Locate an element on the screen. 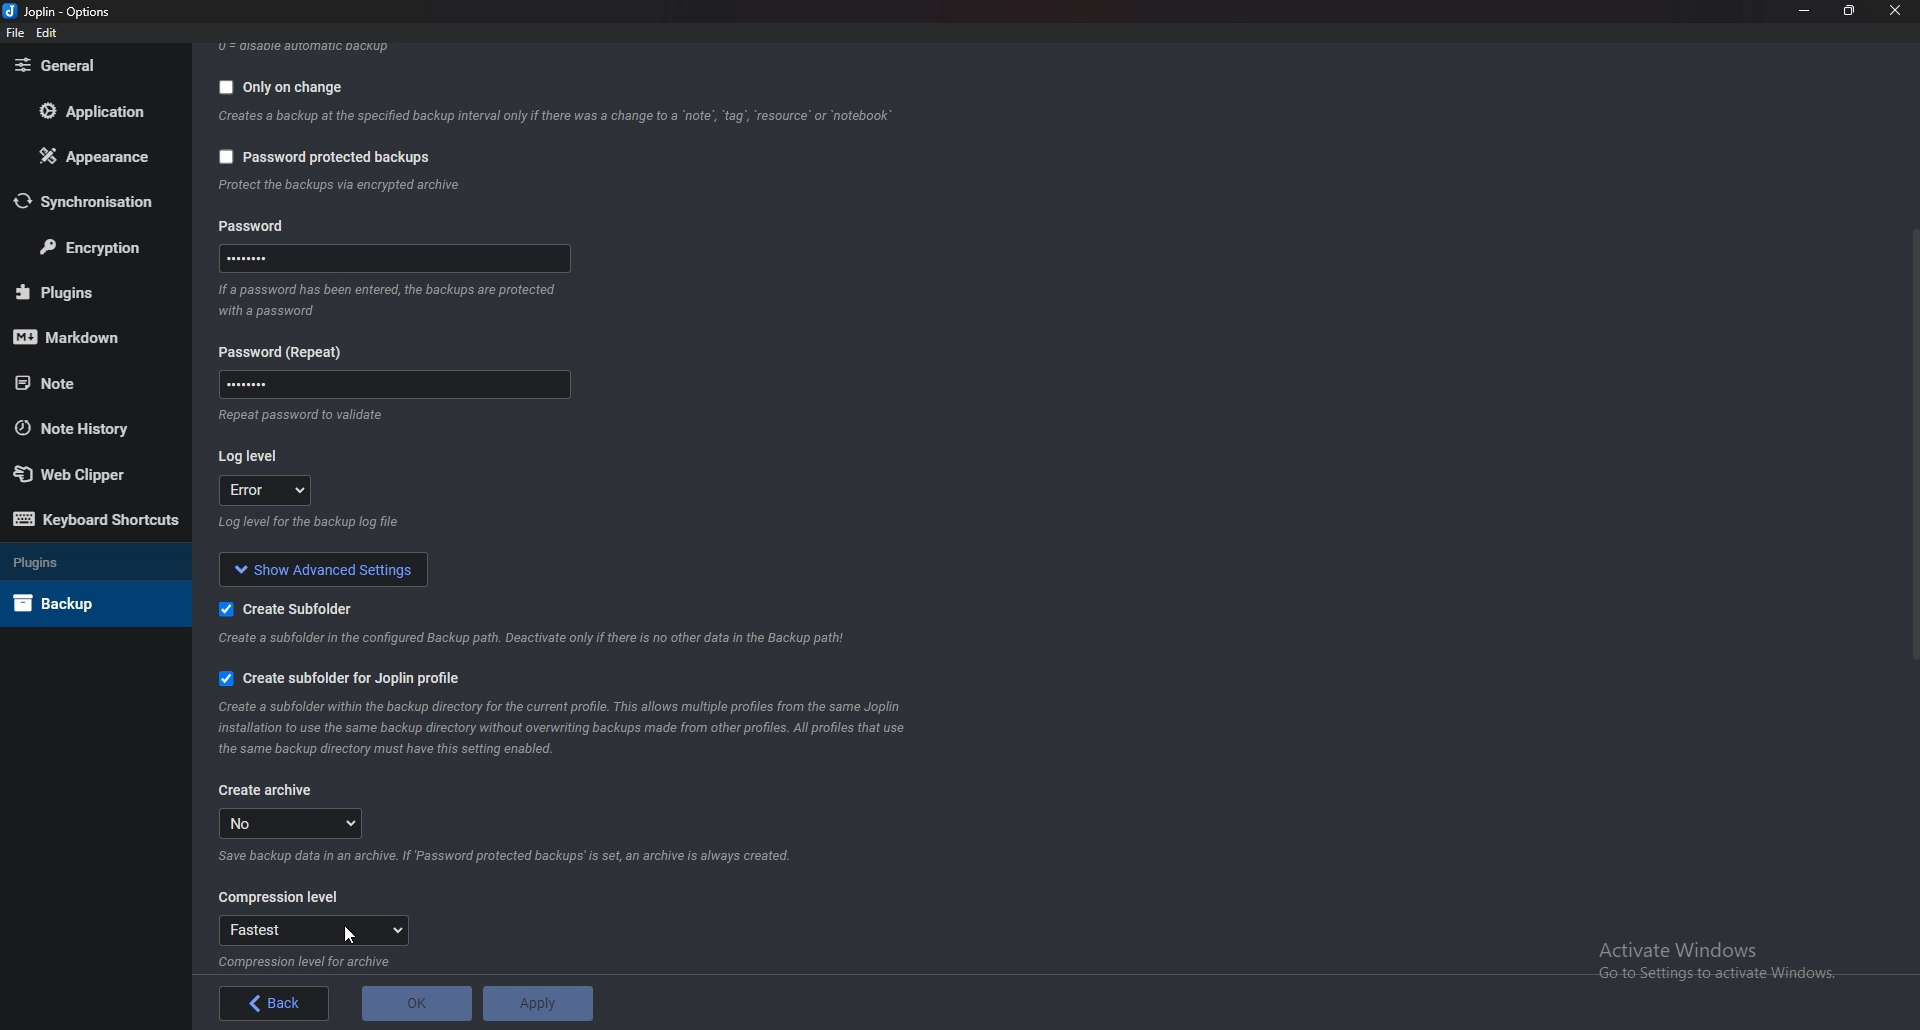 The height and width of the screenshot is (1030, 1920). password is located at coordinates (257, 226).